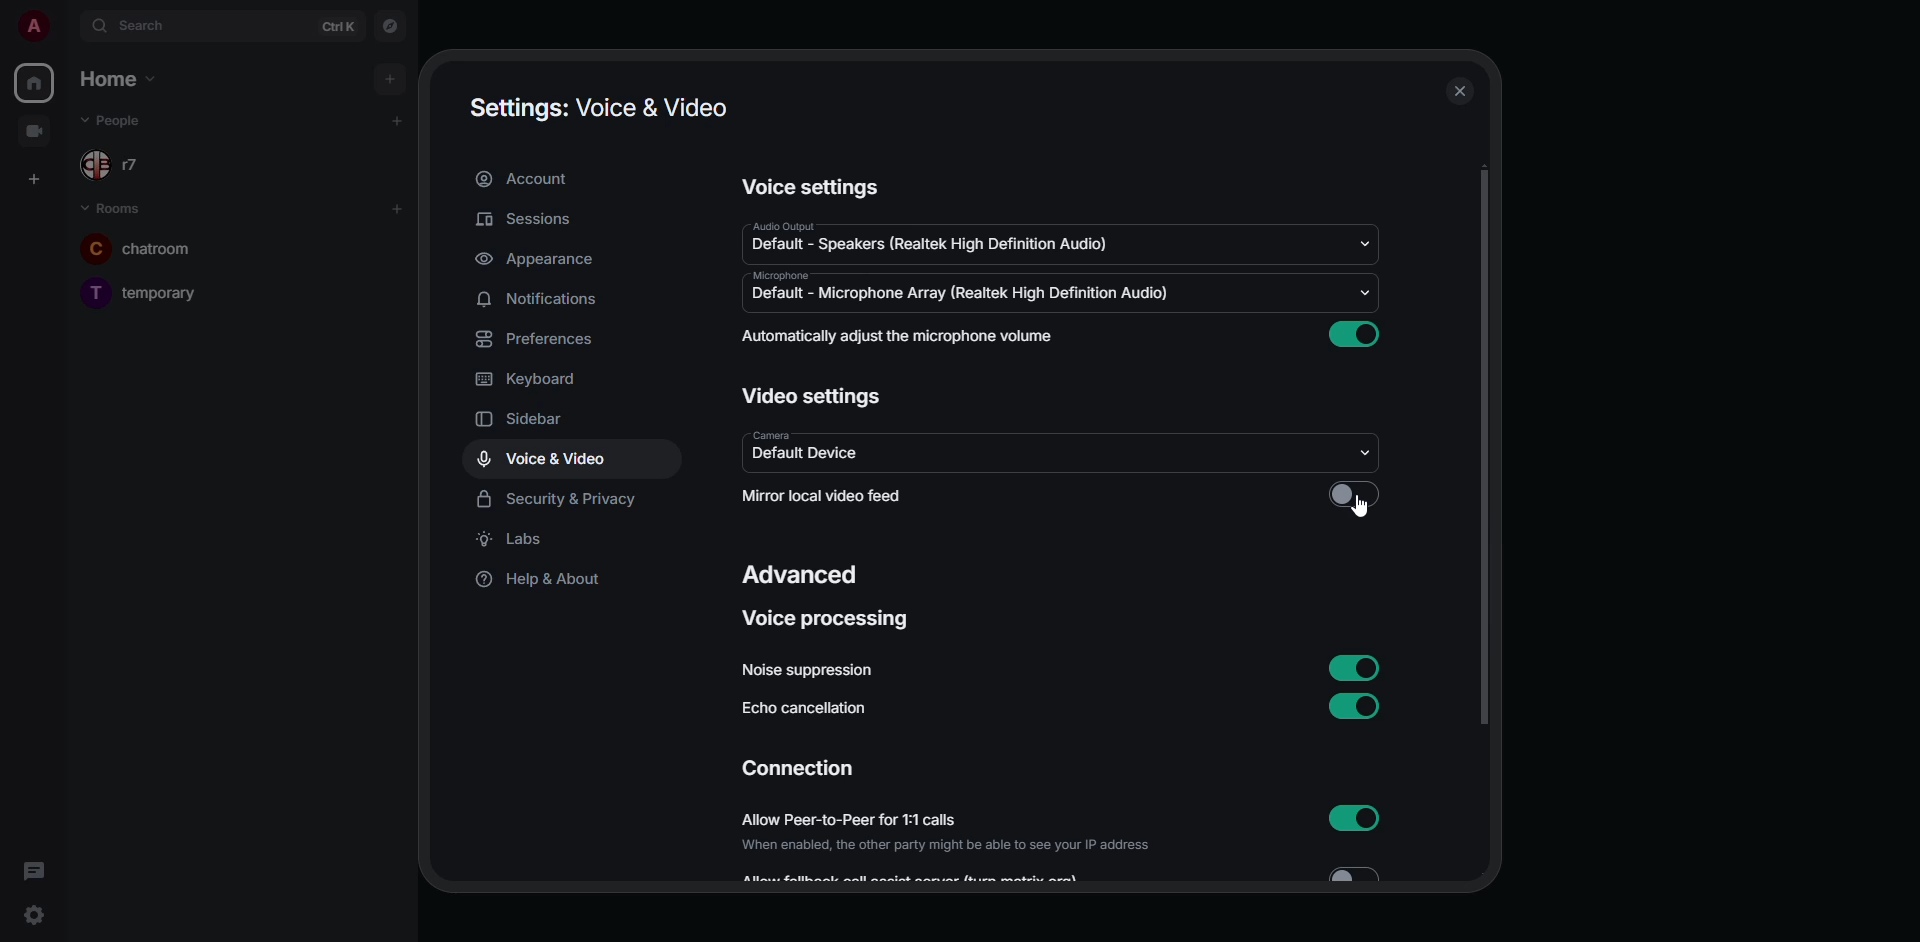 The height and width of the screenshot is (942, 1920). Describe the element at coordinates (801, 768) in the screenshot. I see `connection` at that location.